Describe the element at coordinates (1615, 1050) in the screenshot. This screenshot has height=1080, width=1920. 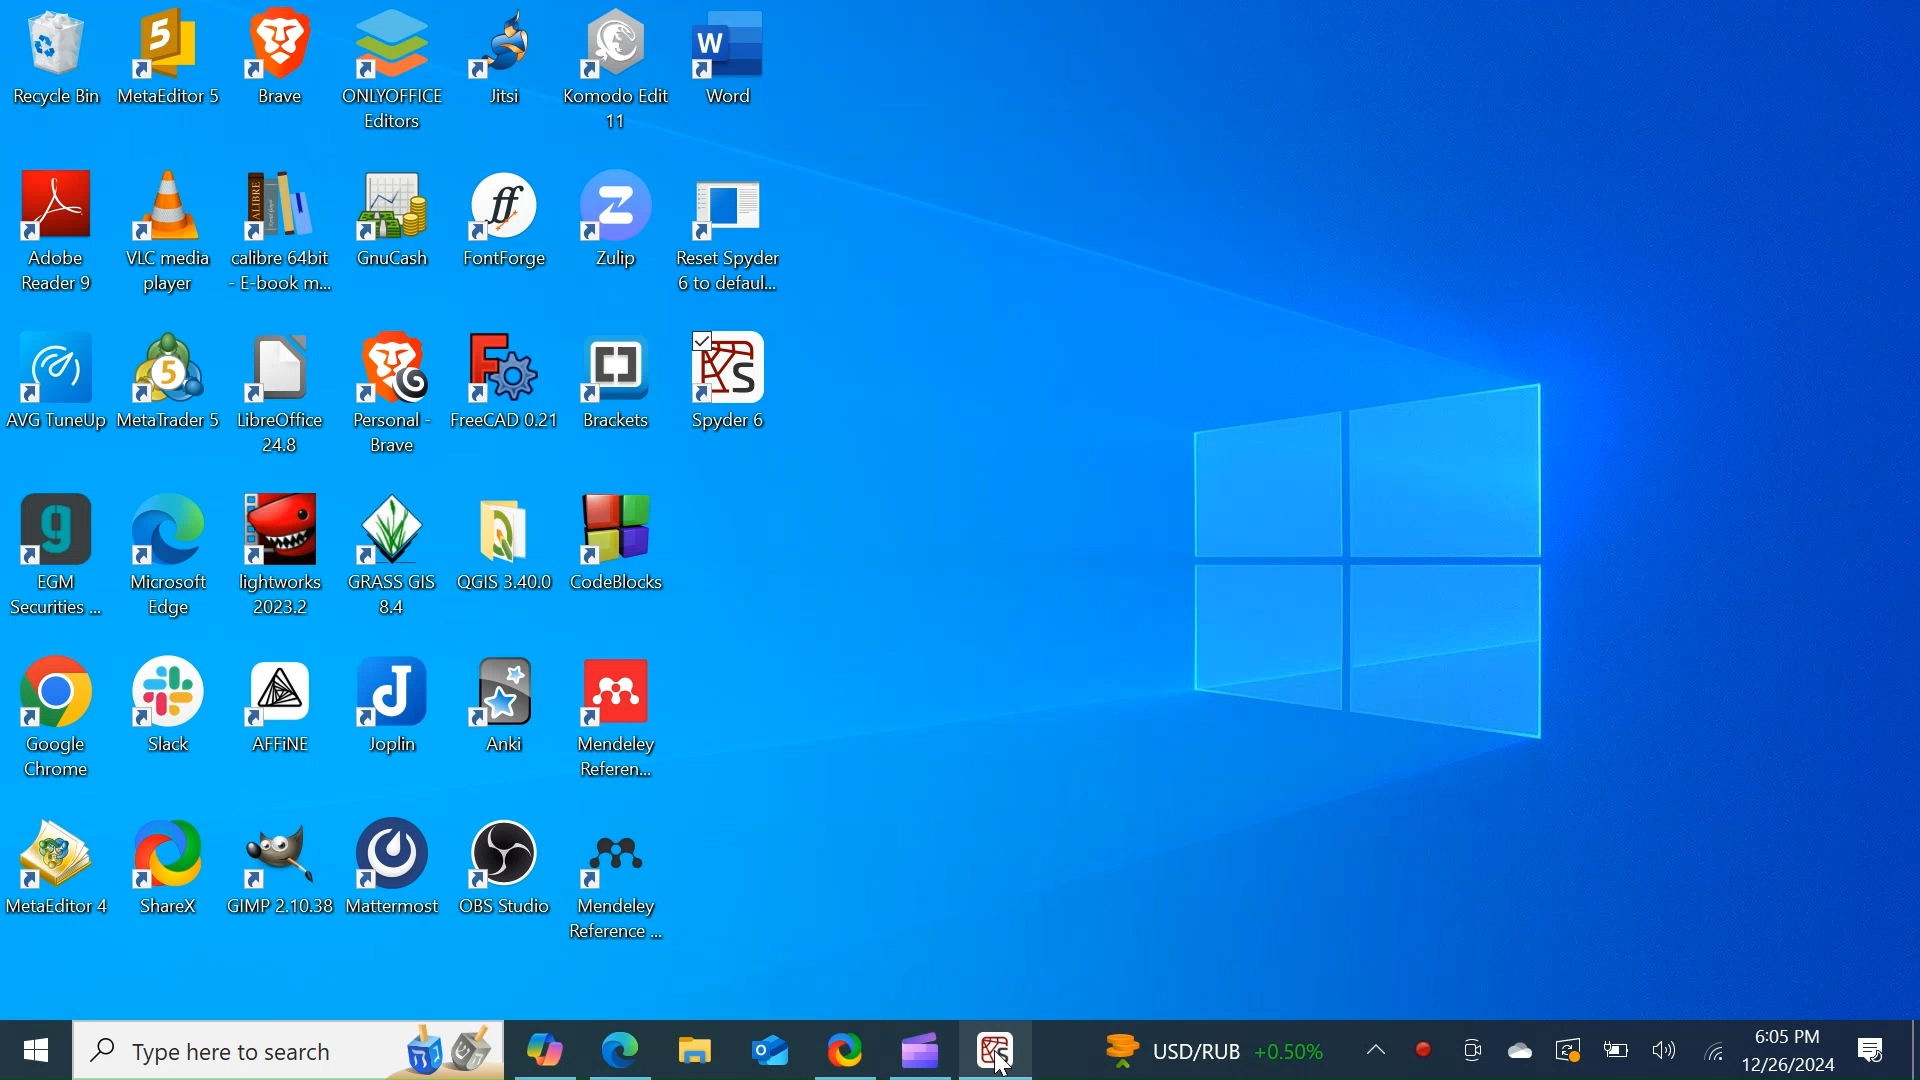
I see `Charge` at that location.